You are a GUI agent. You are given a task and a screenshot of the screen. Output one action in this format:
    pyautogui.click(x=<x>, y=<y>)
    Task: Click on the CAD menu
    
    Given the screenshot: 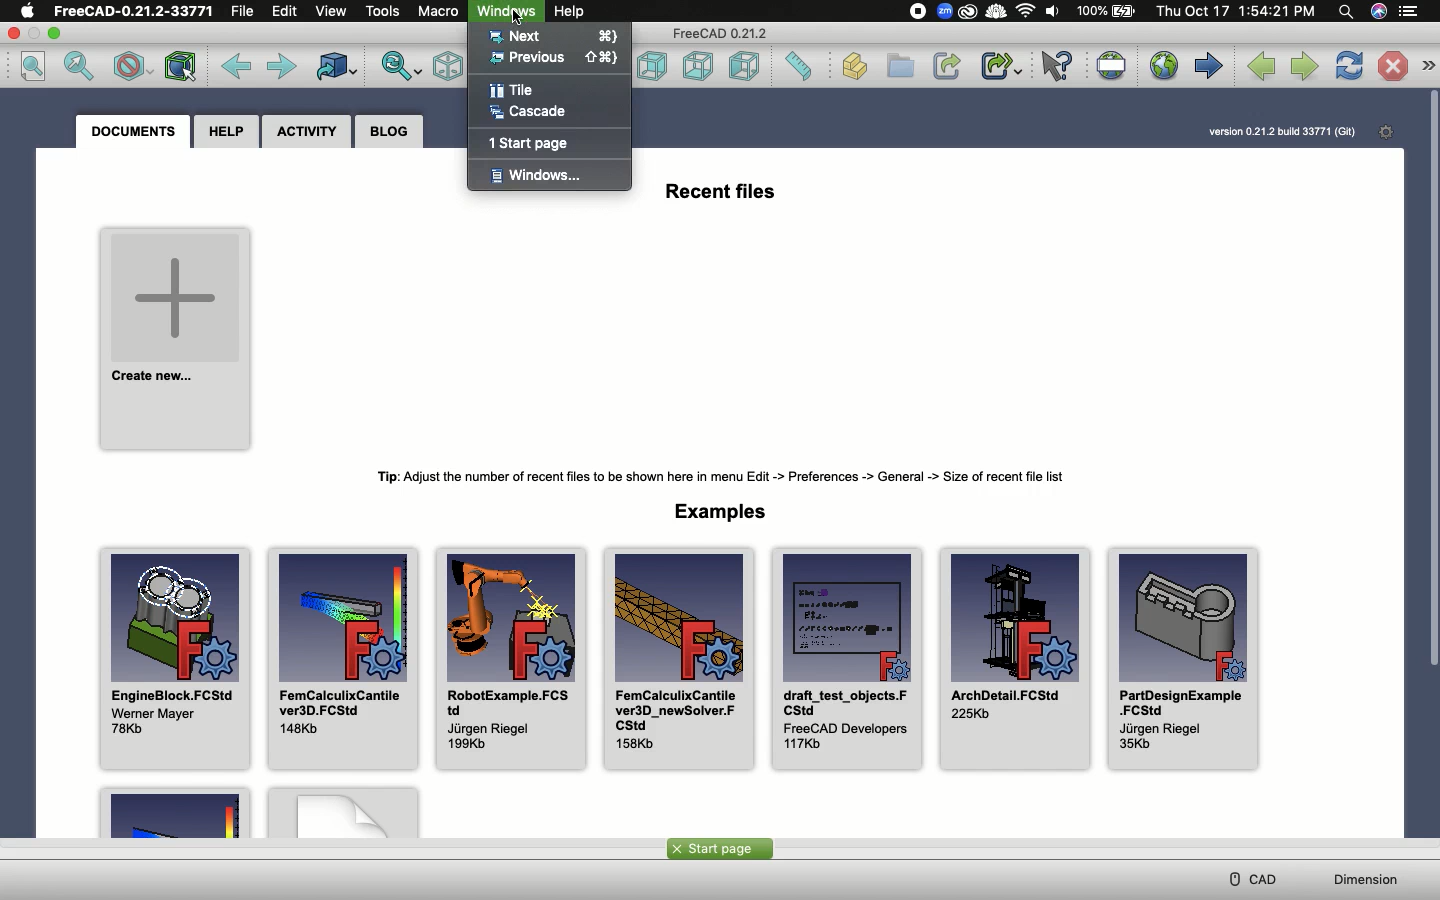 What is the action you would take?
    pyautogui.click(x=1249, y=879)
    